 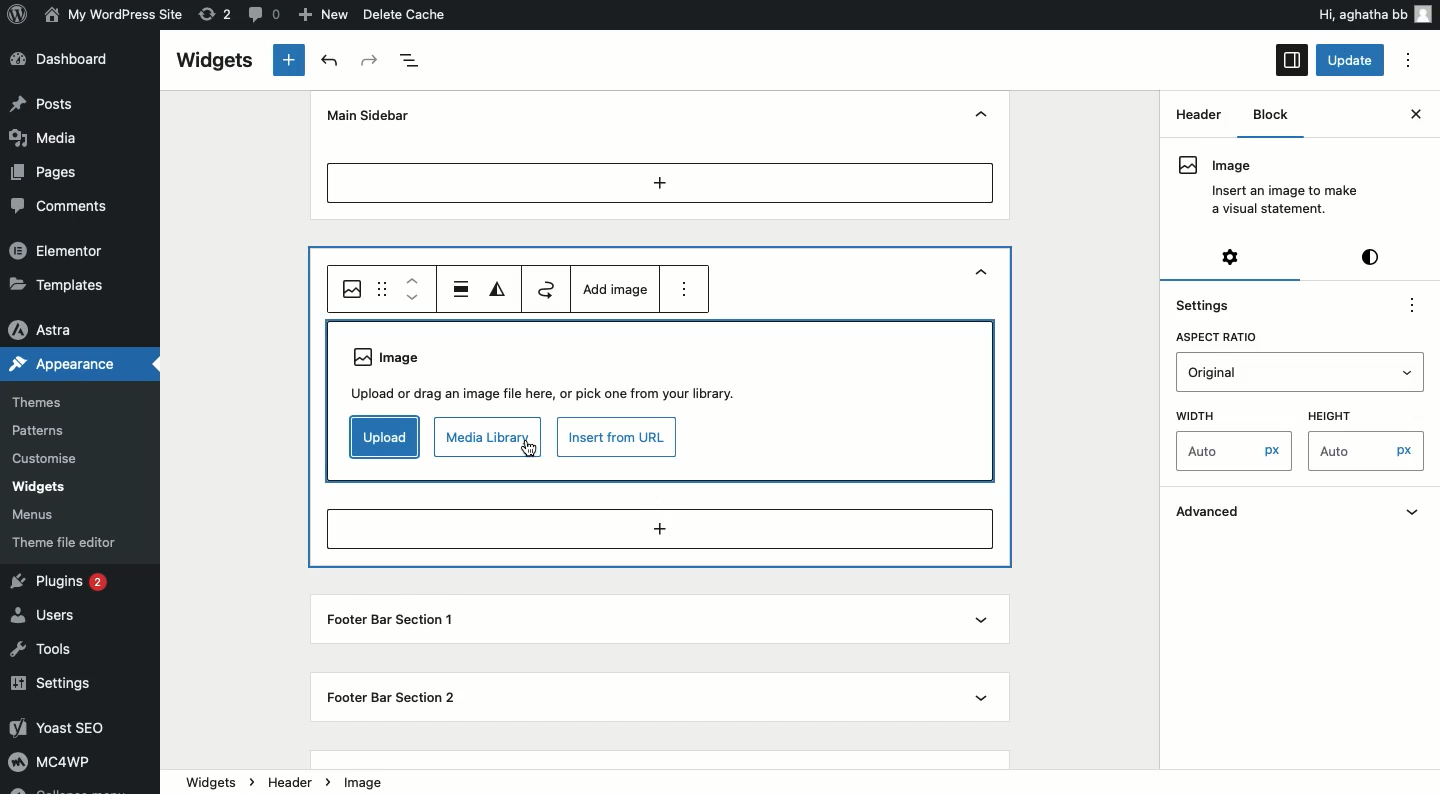 What do you see at coordinates (659, 530) in the screenshot?
I see `Add` at bounding box center [659, 530].